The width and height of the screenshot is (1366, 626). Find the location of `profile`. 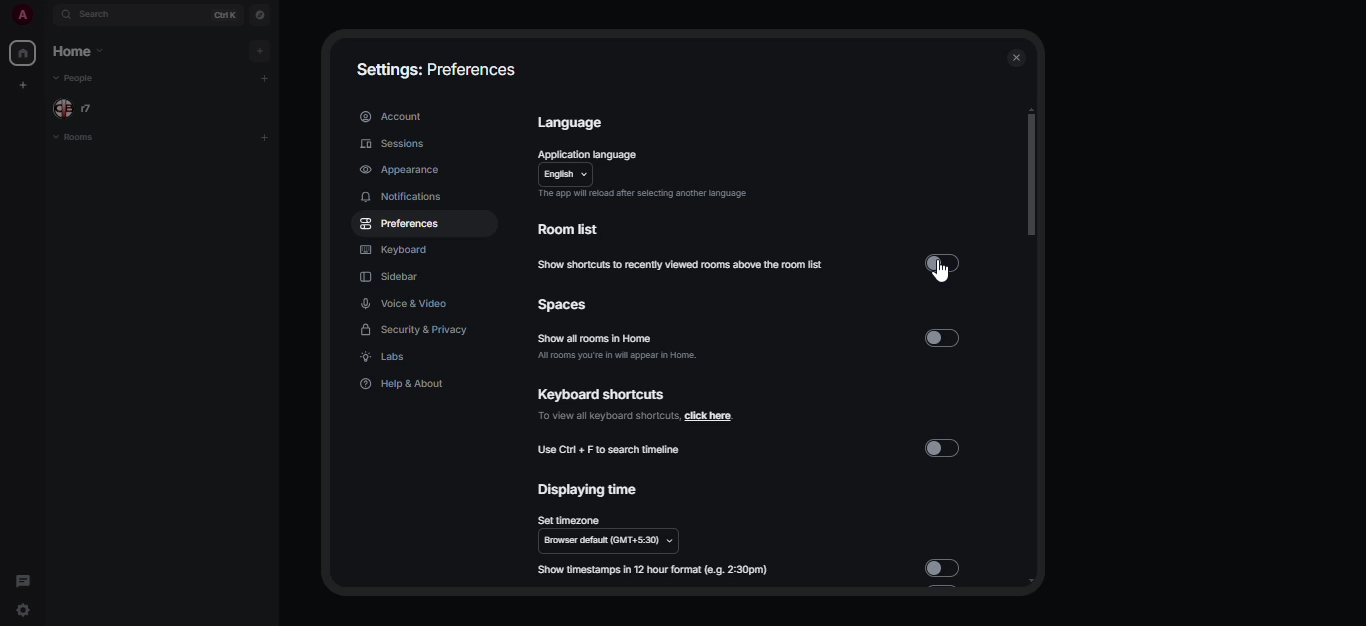

profile is located at coordinates (21, 13).